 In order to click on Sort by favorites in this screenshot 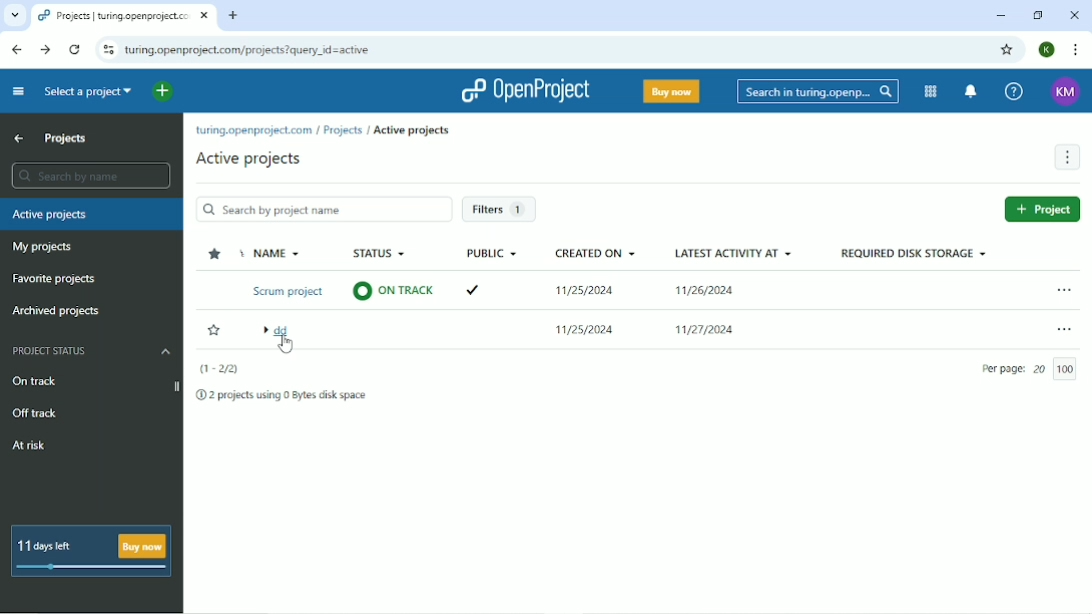, I will do `click(214, 255)`.